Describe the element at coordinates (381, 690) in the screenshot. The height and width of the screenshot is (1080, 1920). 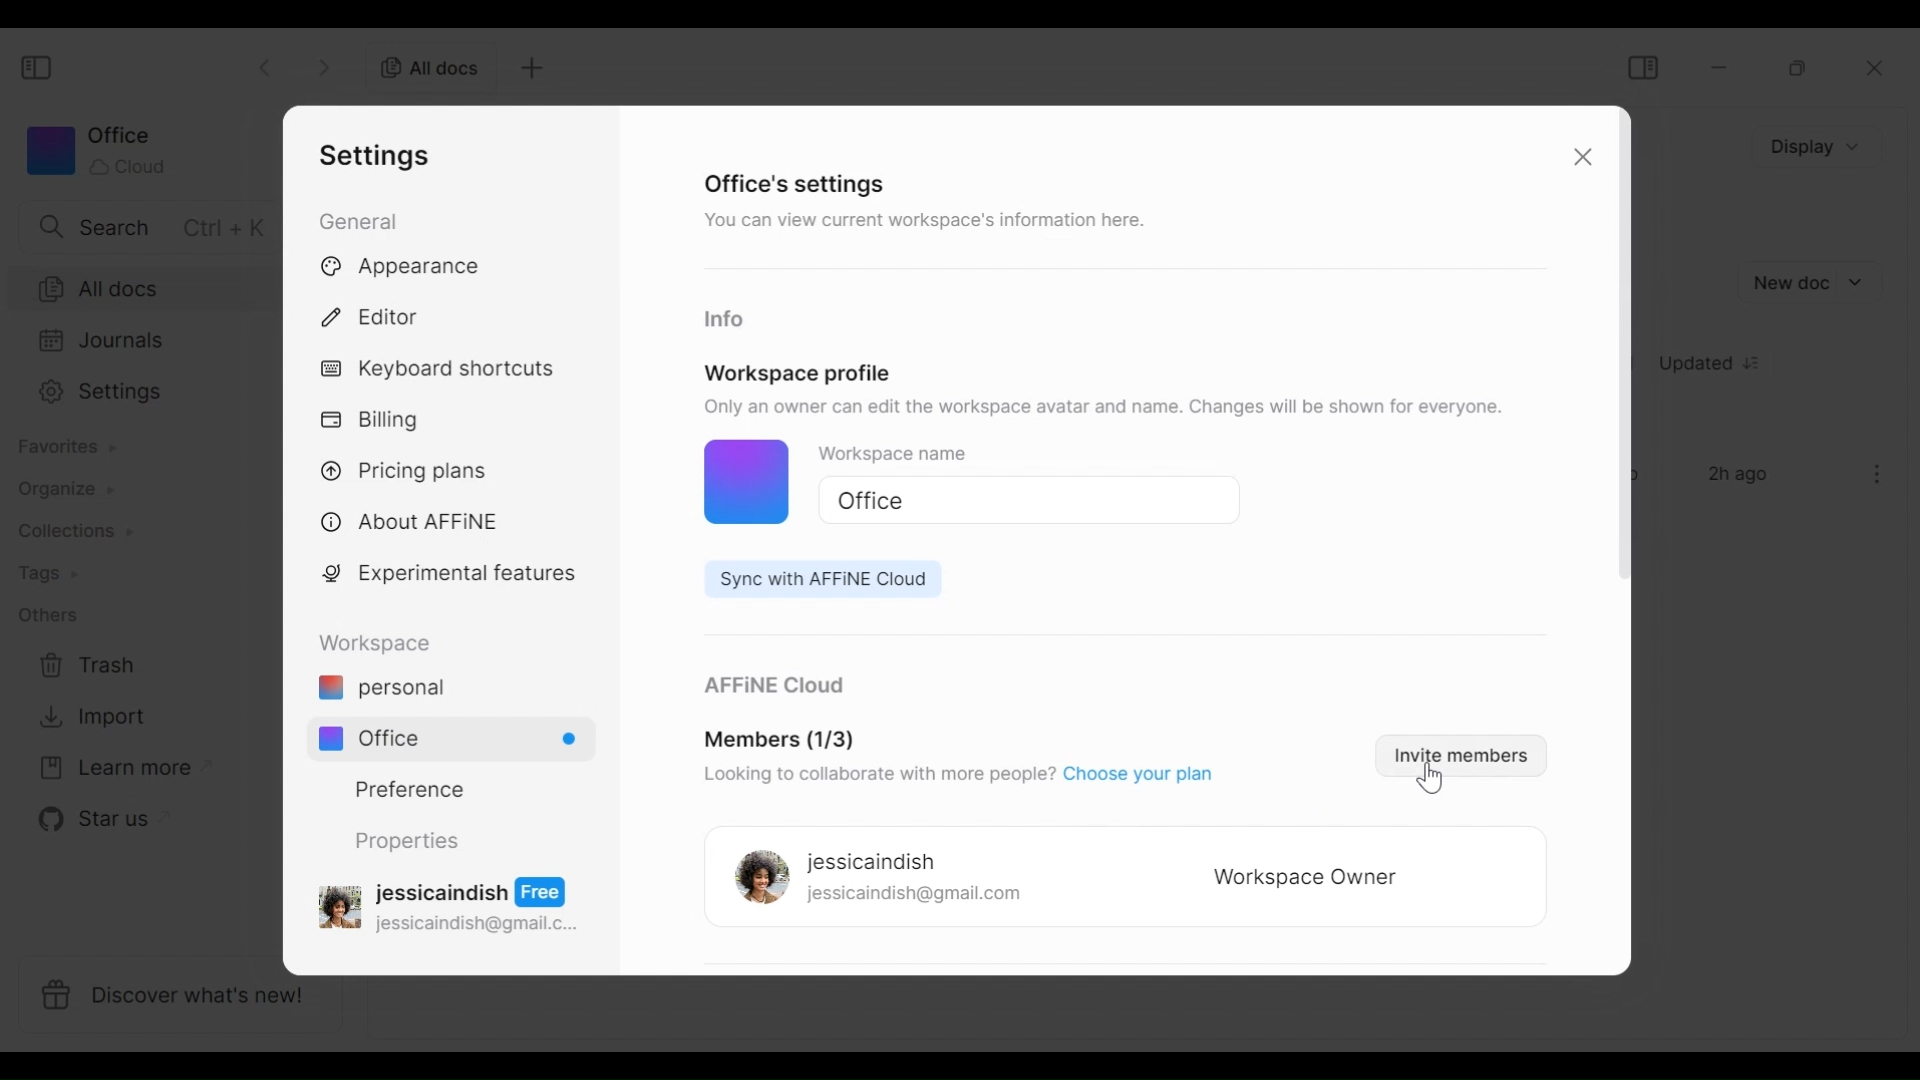
I see `personal` at that location.